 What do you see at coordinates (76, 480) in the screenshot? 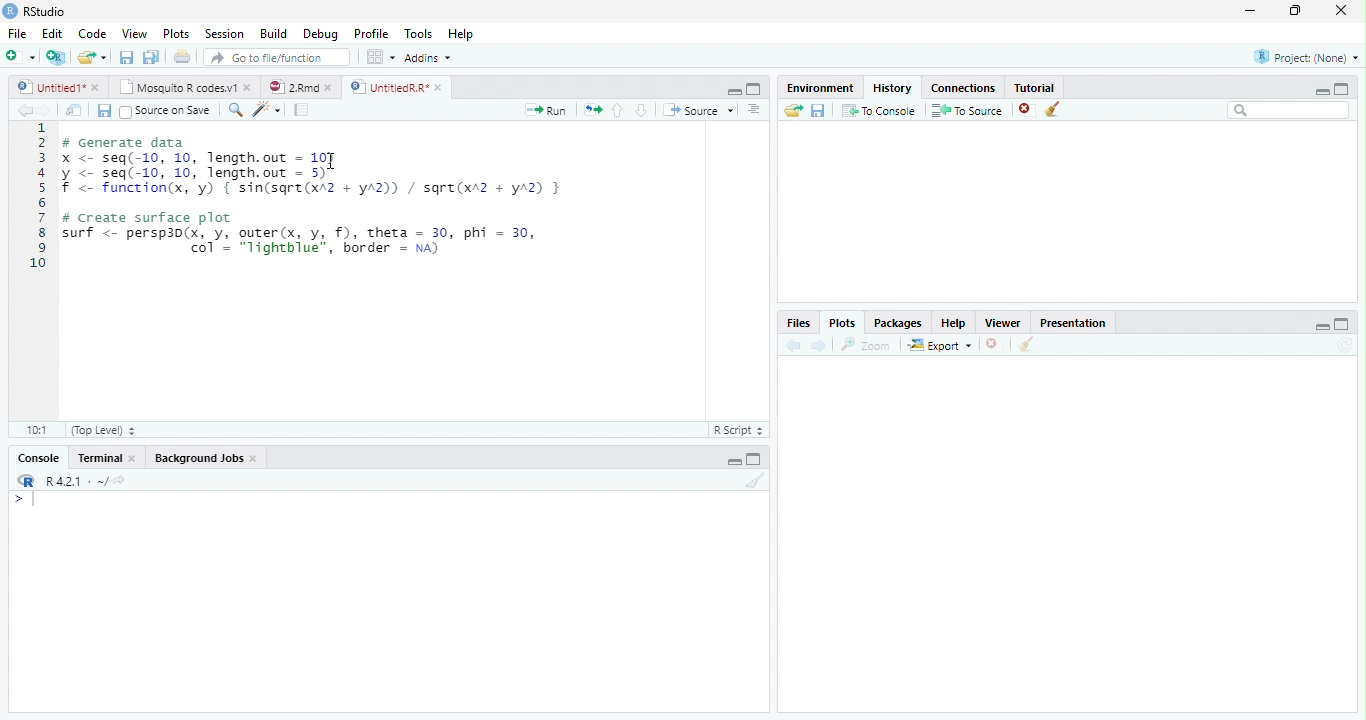
I see `R 4.2.1 . ~/` at bounding box center [76, 480].